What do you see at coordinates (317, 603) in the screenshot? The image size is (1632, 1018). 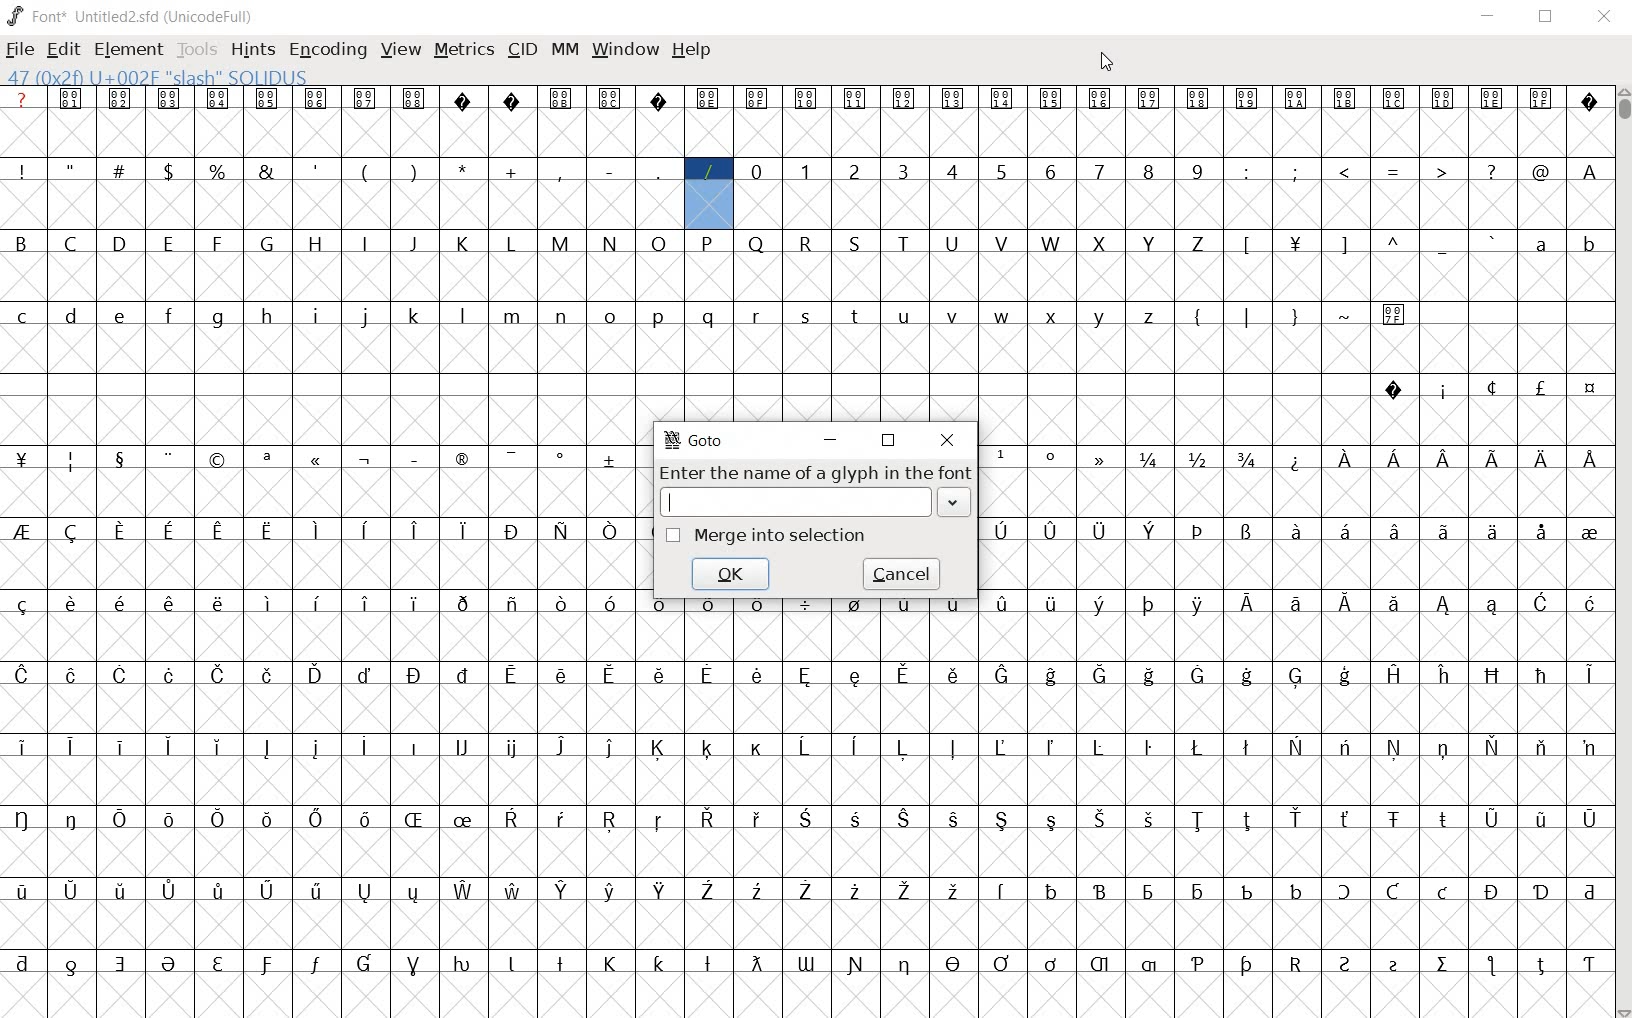 I see `glyph` at bounding box center [317, 603].